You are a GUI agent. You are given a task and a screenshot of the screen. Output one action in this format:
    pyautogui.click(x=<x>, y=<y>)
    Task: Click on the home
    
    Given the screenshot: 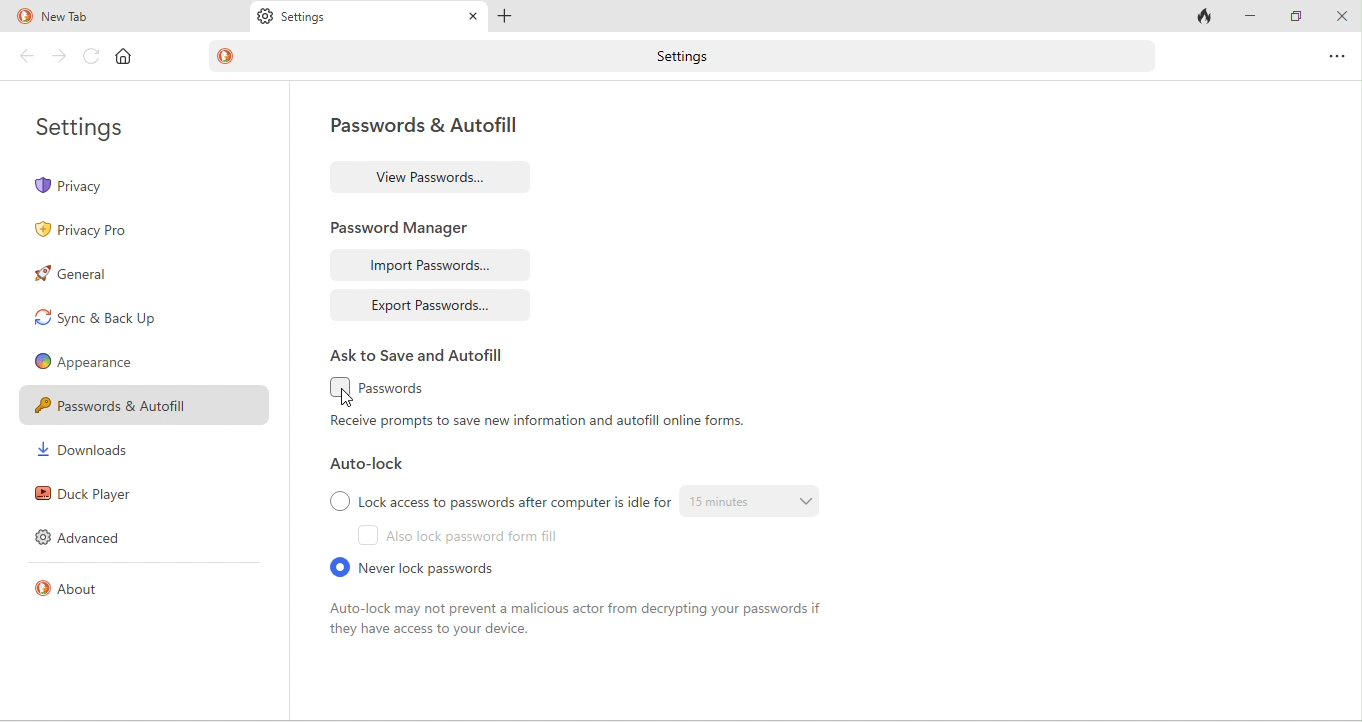 What is the action you would take?
    pyautogui.click(x=127, y=57)
    